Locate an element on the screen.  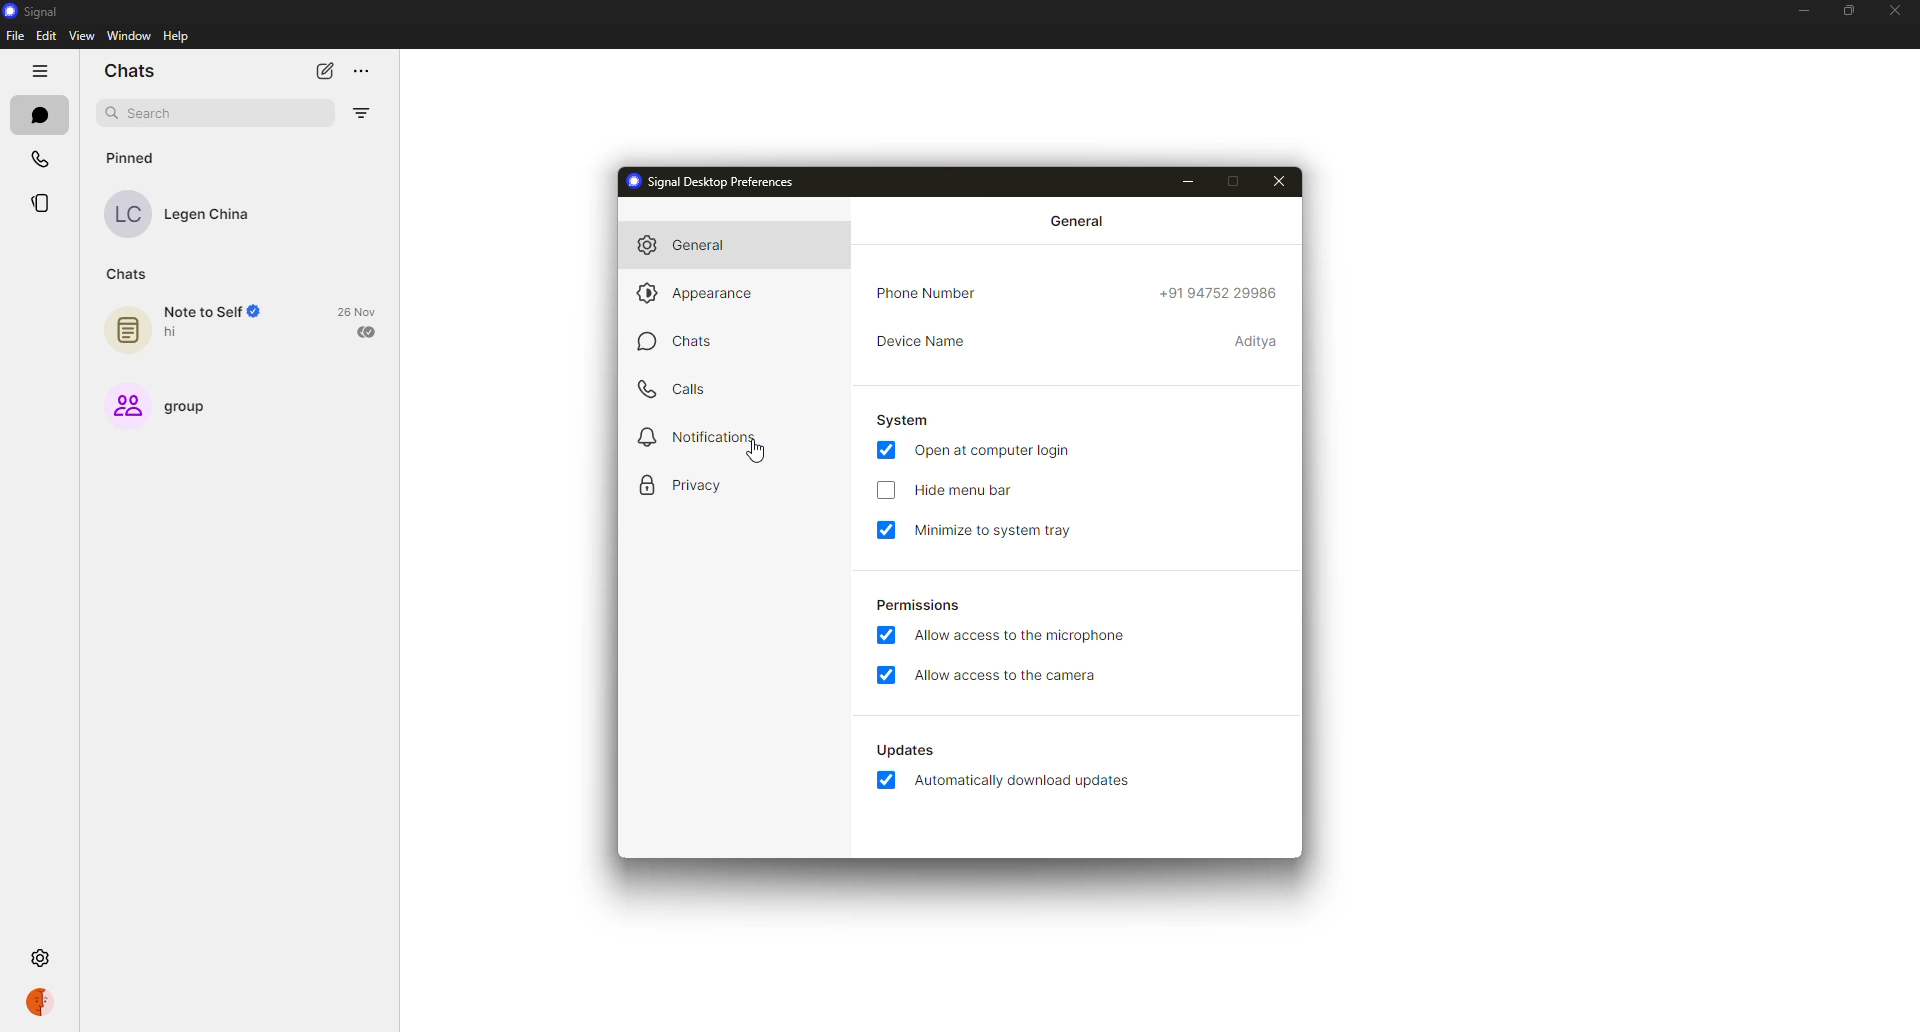
filter is located at coordinates (361, 113).